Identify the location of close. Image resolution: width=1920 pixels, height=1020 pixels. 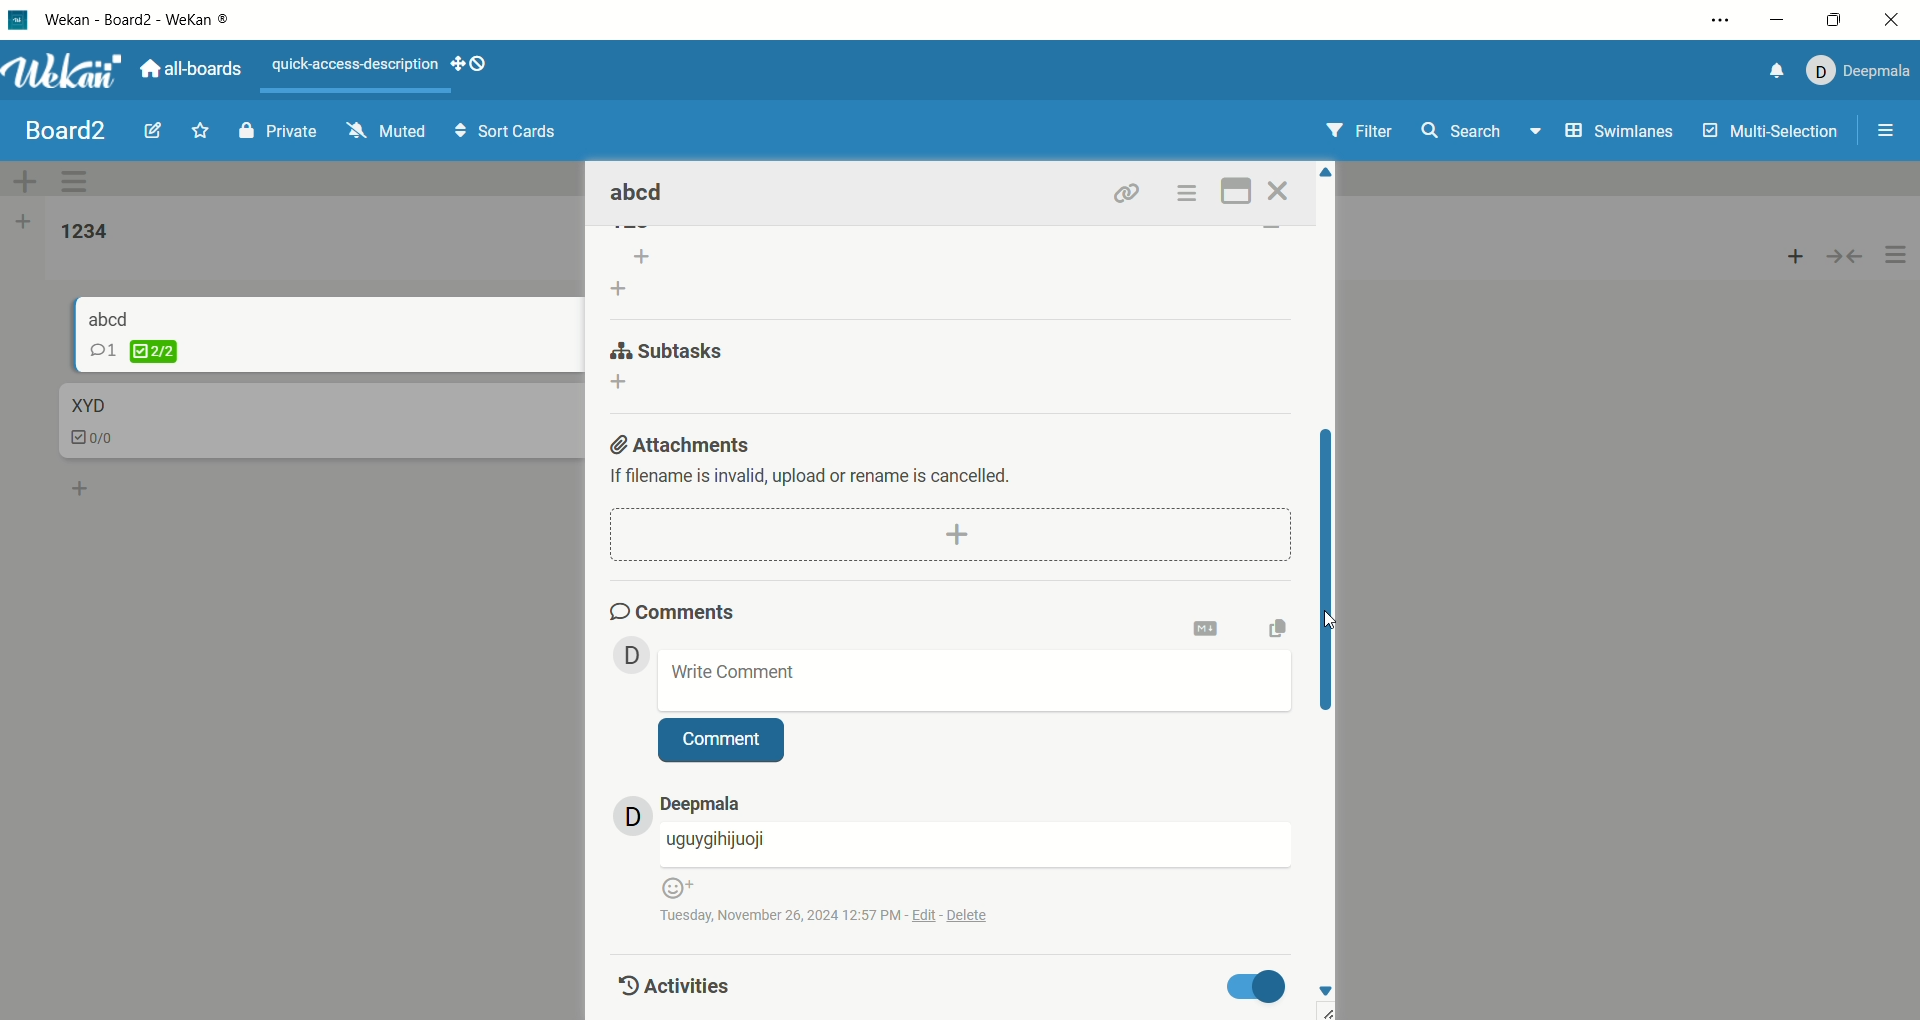
(1889, 23).